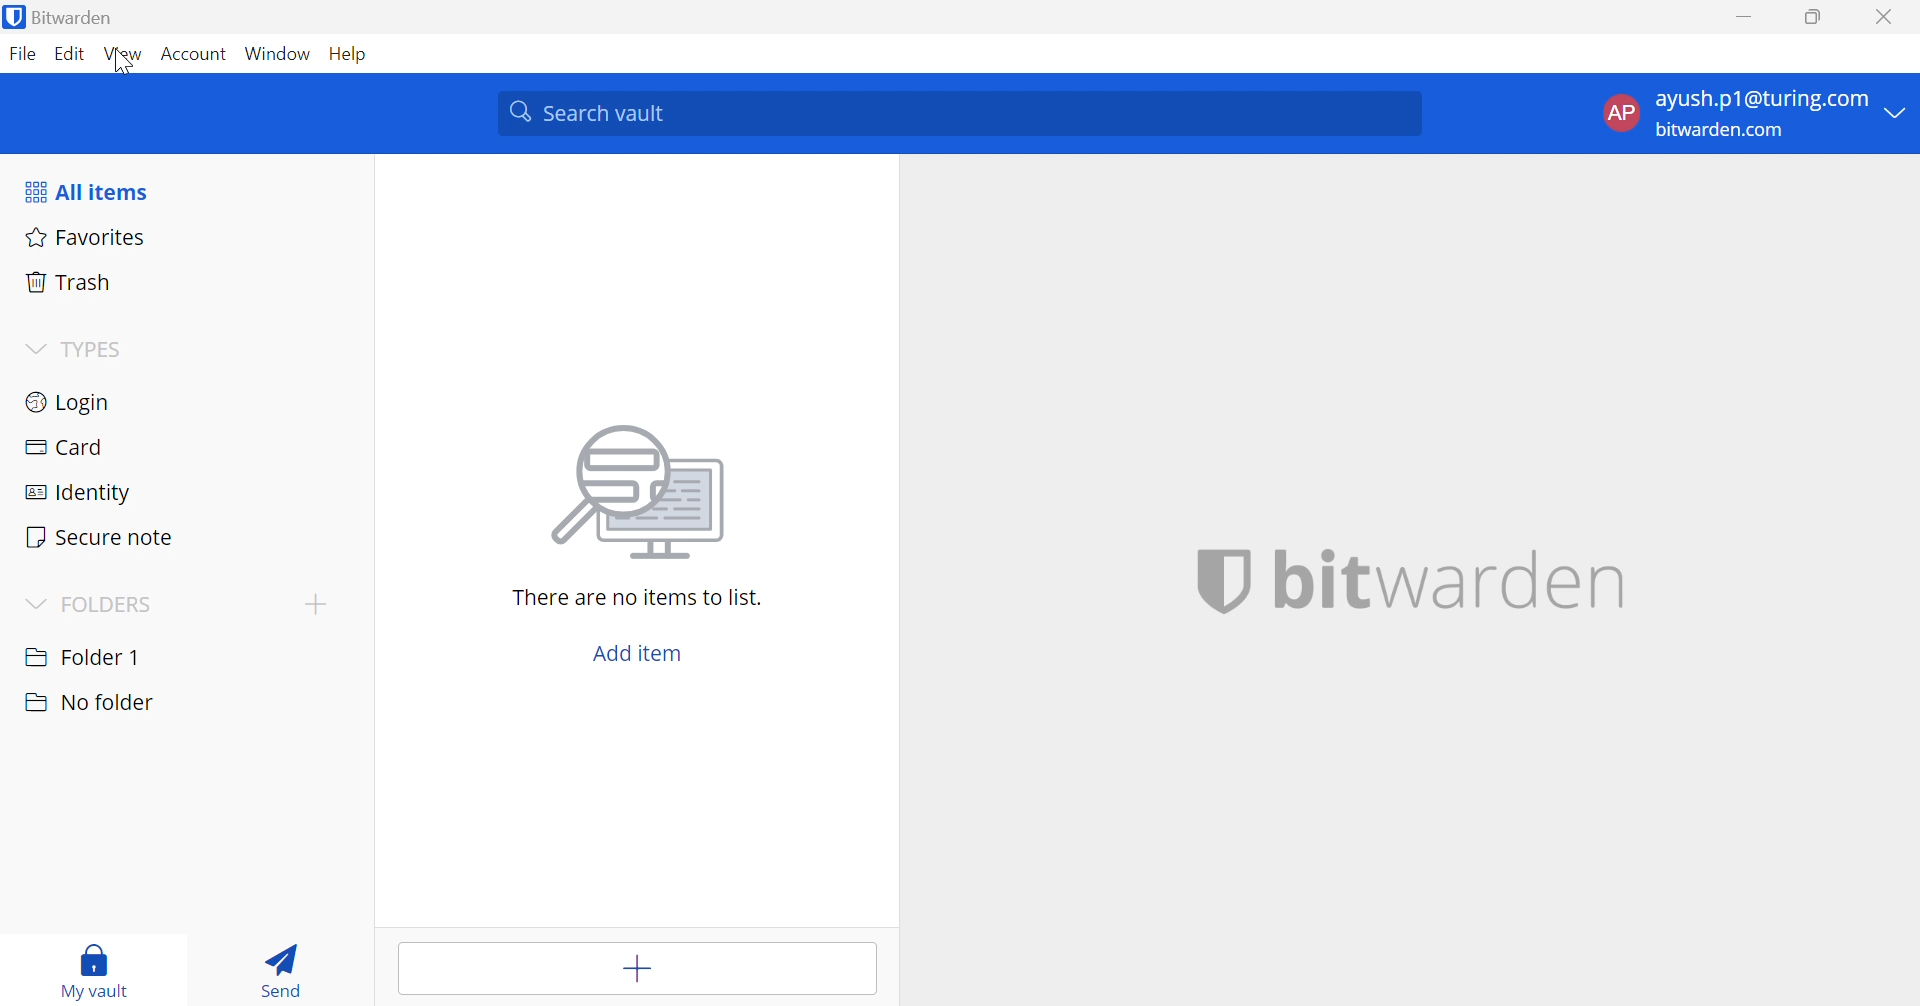 This screenshot has height=1006, width=1920. I want to click on Drop Down, so click(35, 346).